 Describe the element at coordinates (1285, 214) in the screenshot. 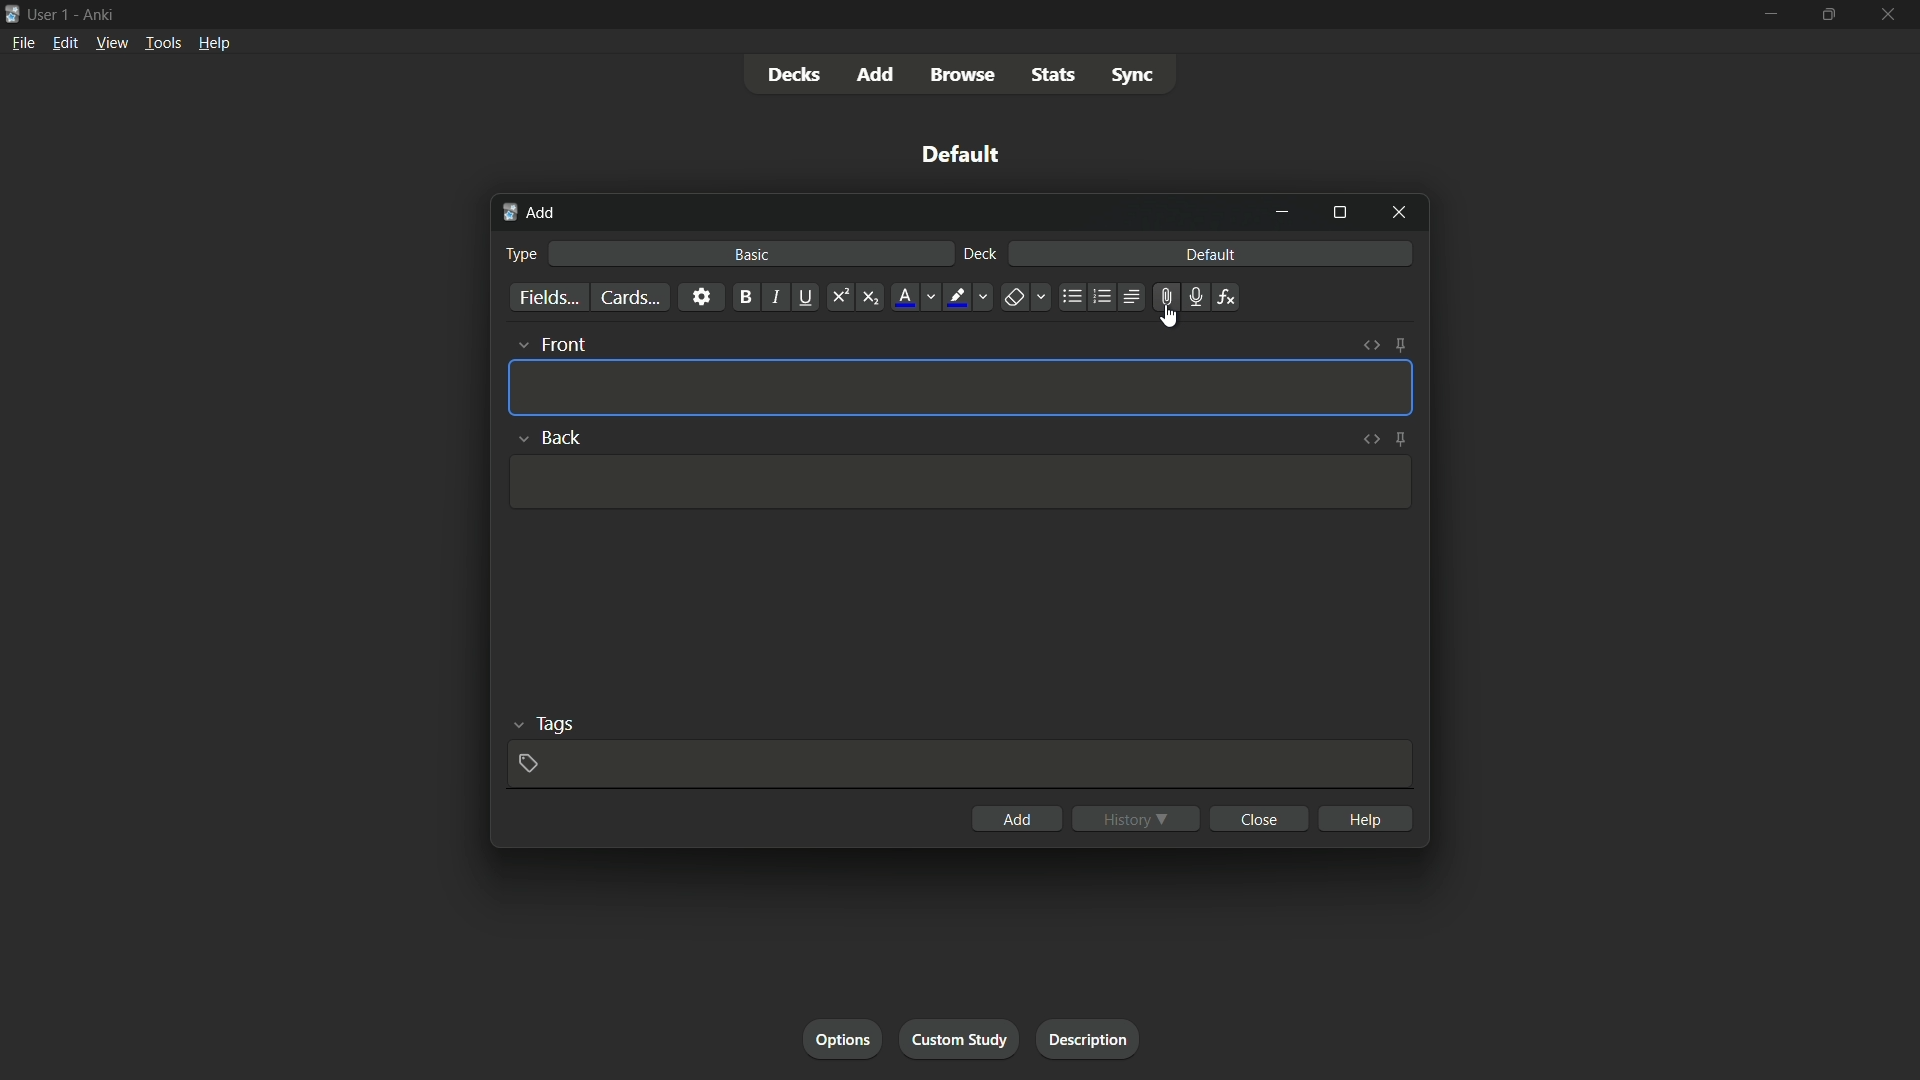

I see `minimize` at that location.